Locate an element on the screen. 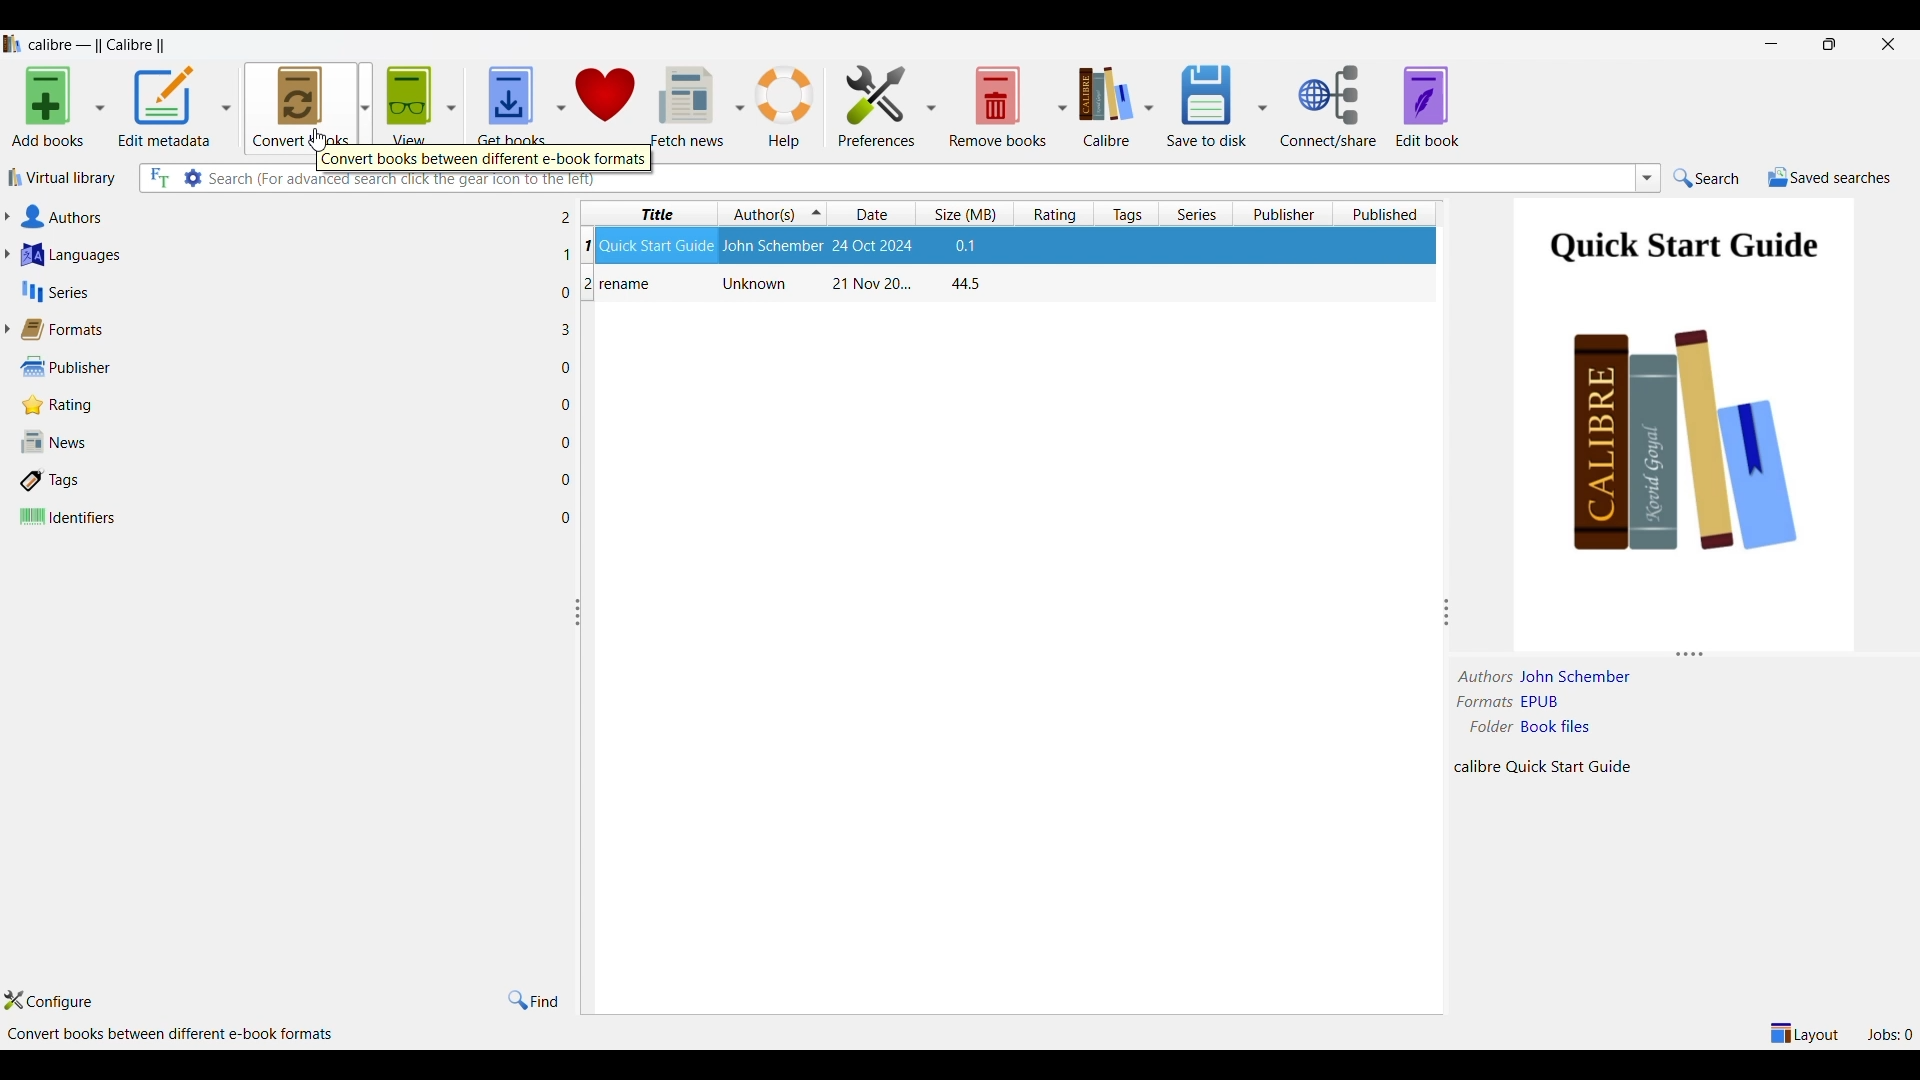  Add book options is located at coordinates (102, 107).